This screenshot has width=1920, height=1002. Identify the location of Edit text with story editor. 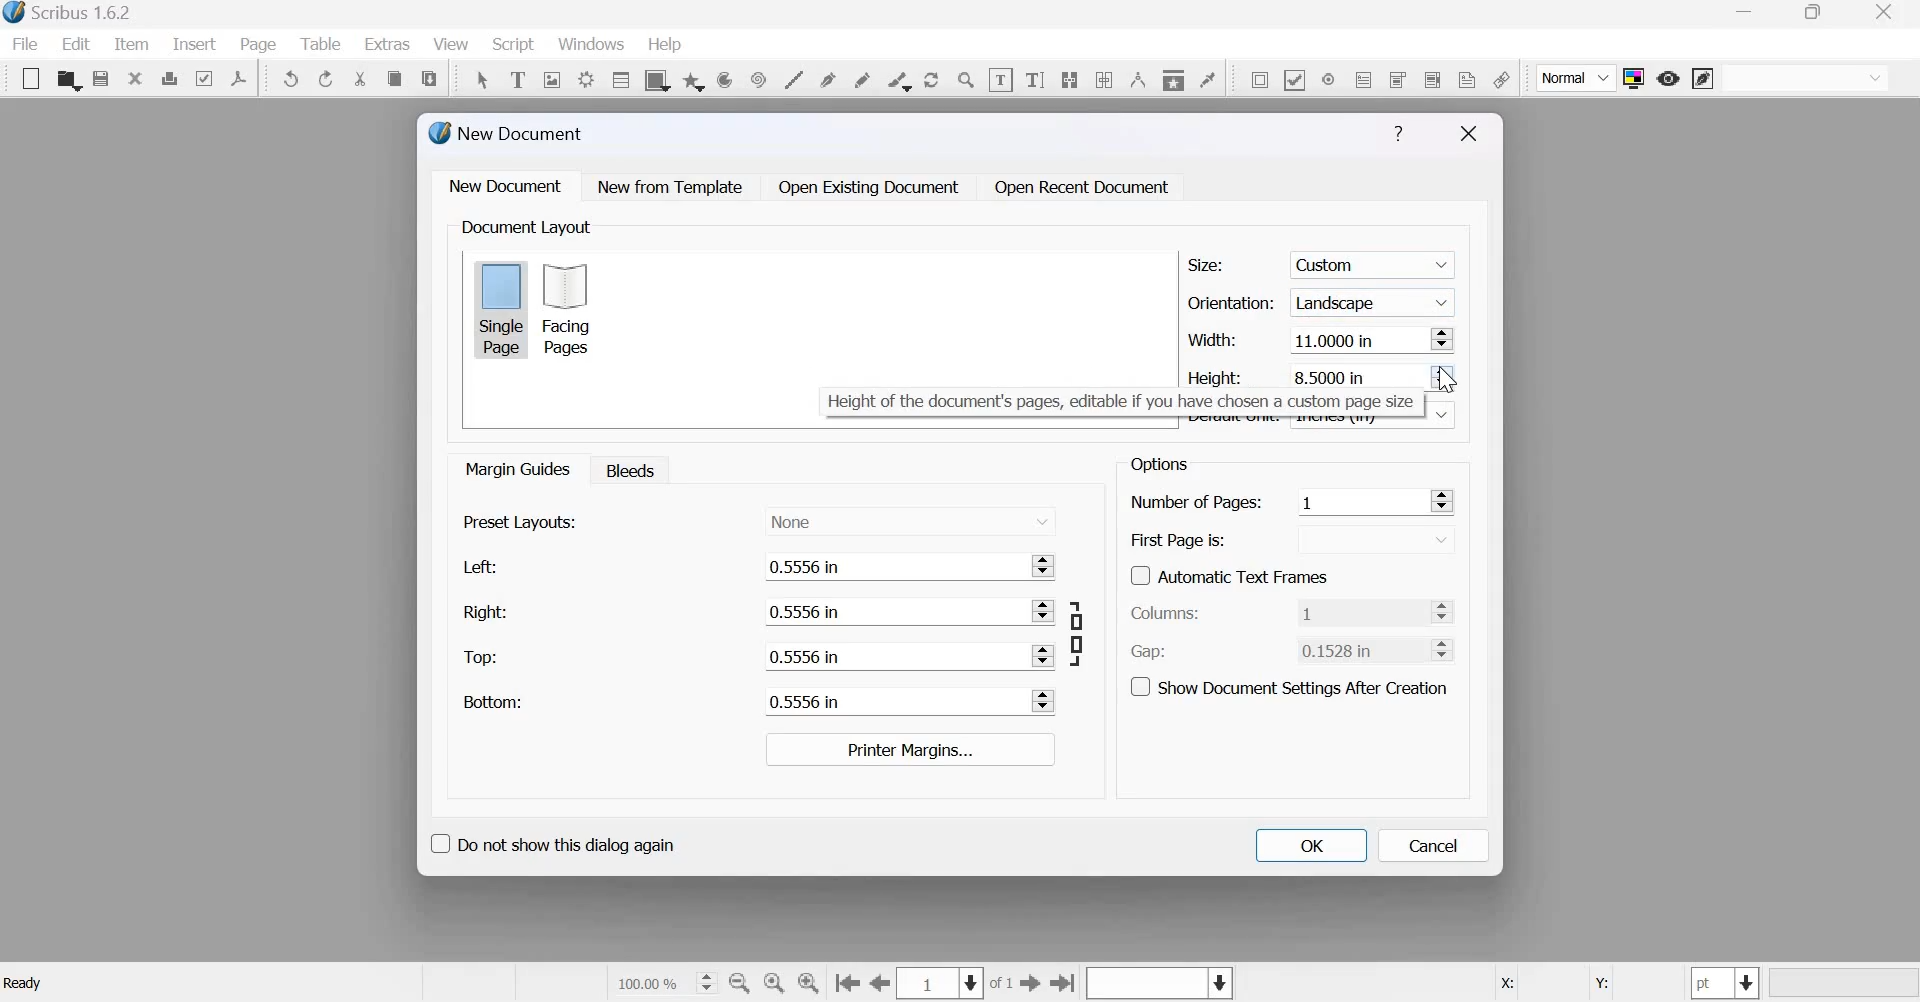
(1035, 77).